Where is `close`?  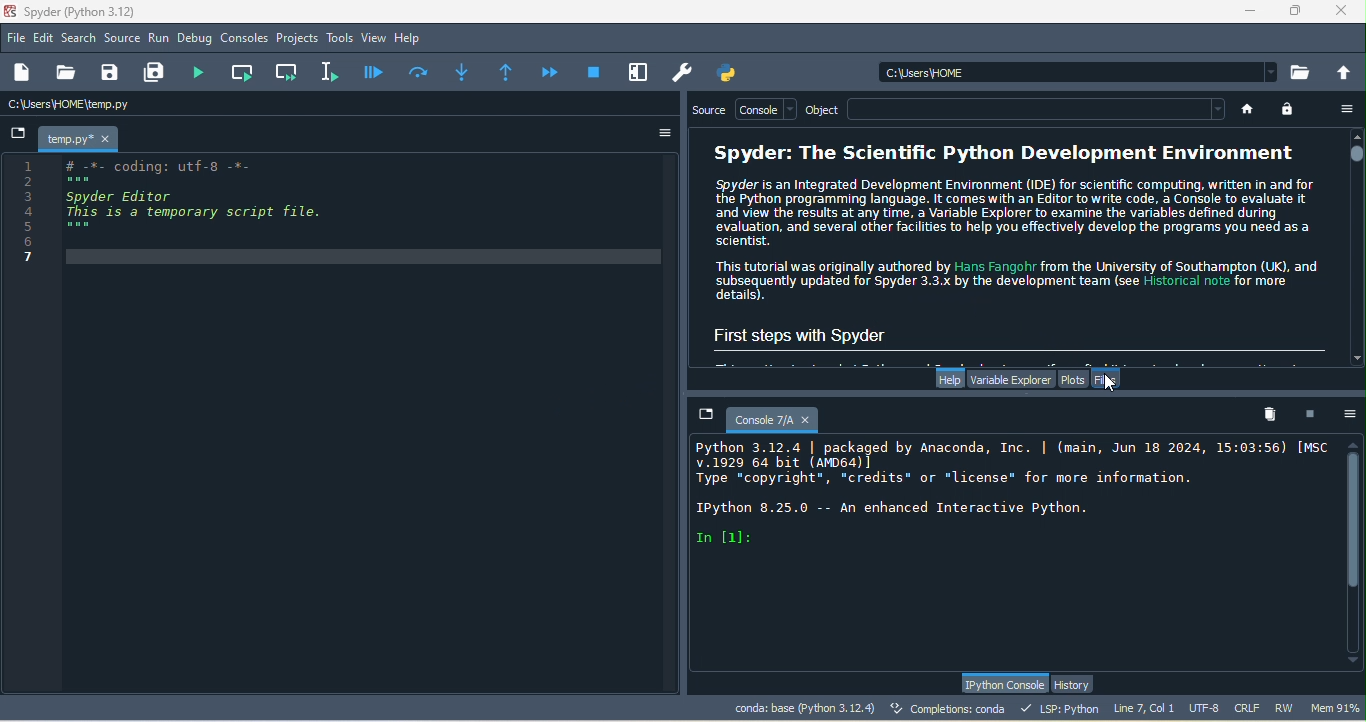 close is located at coordinates (1346, 12).